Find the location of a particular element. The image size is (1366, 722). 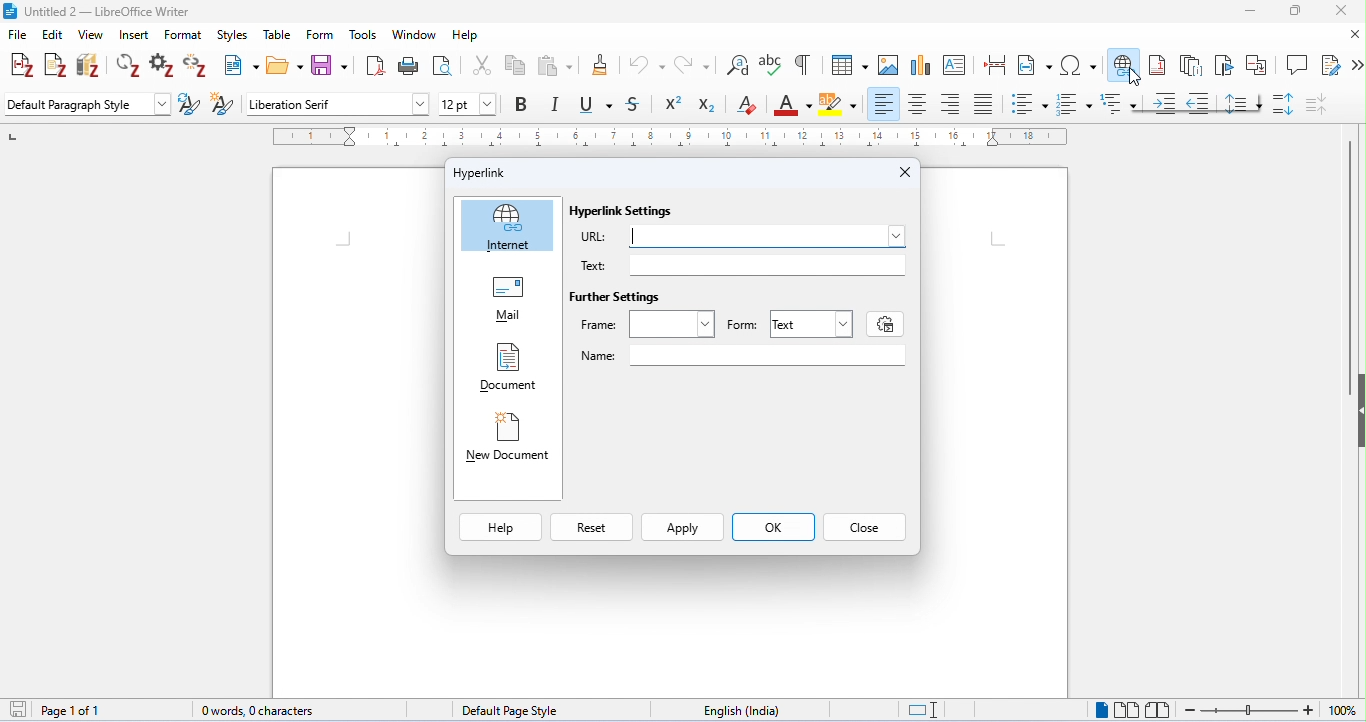

font color is located at coordinates (793, 106).